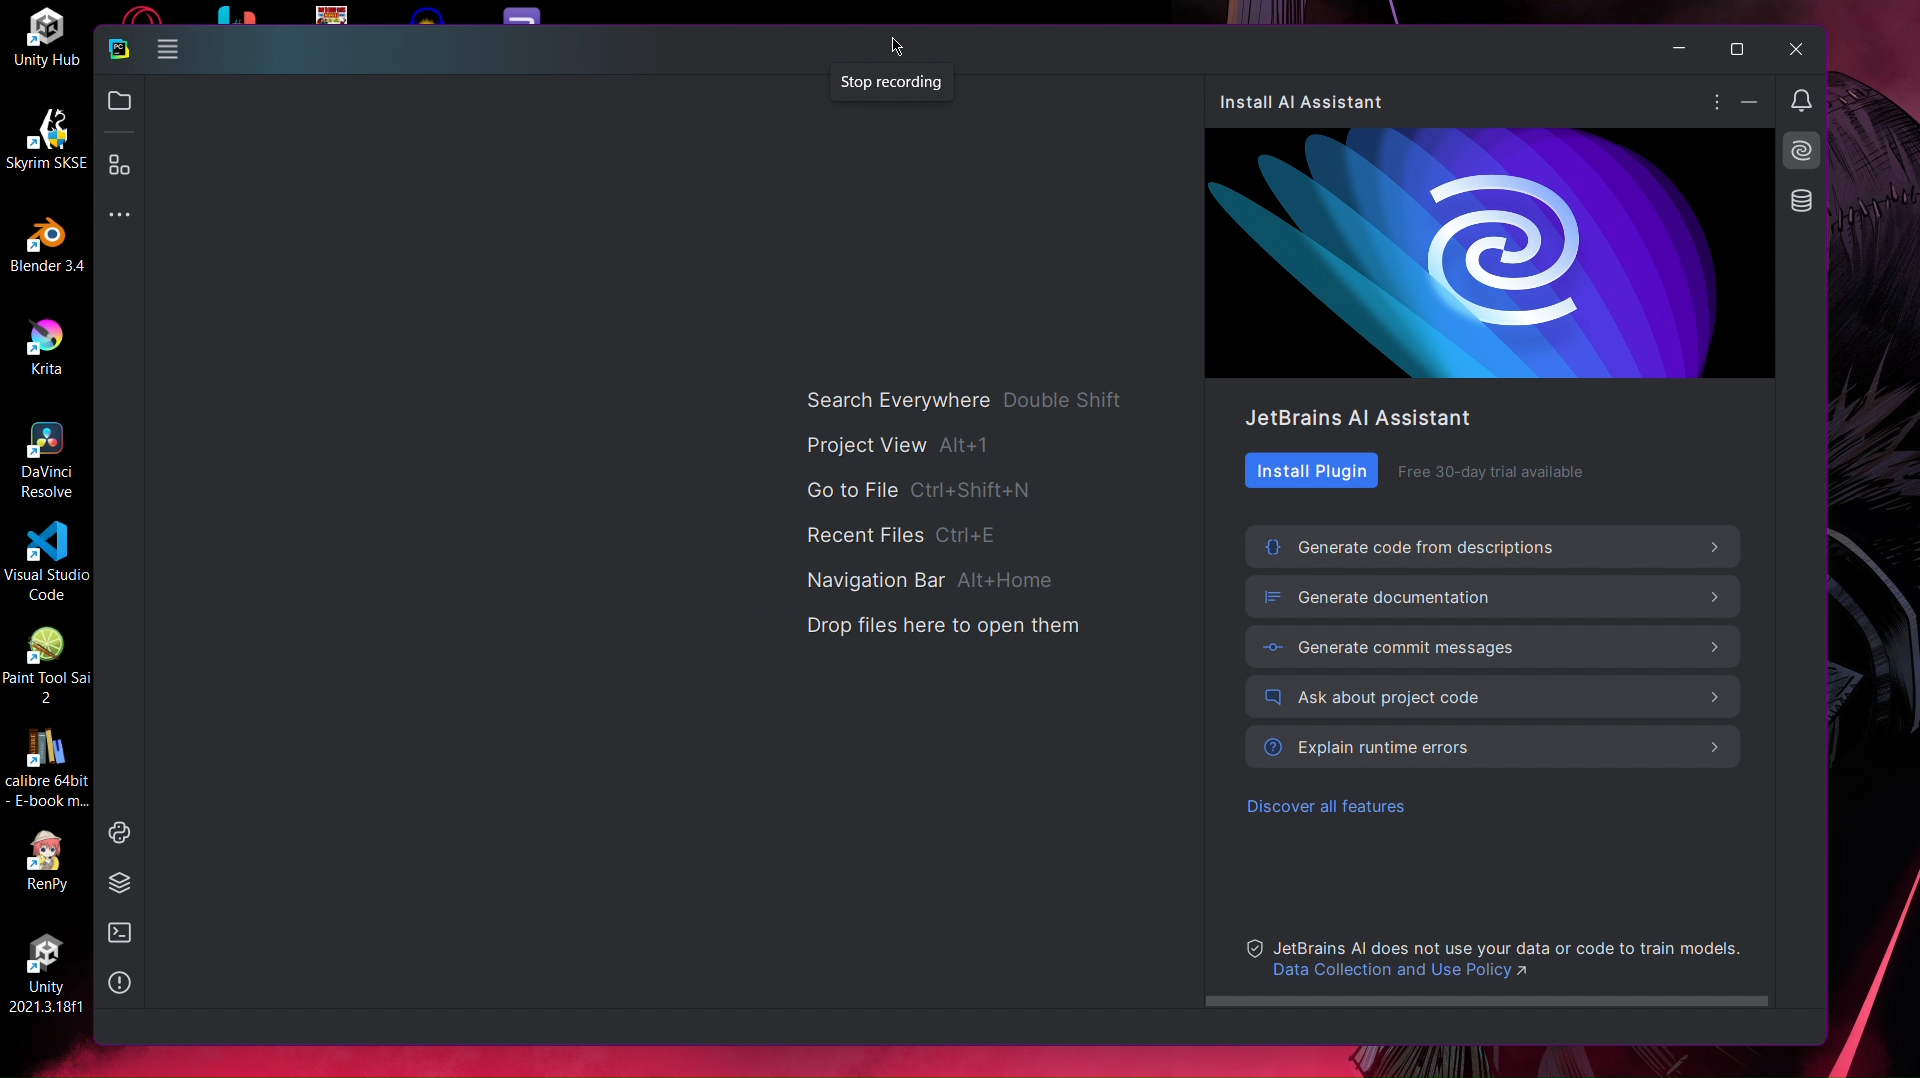 This screenshot has height=1078, width=1920. I want to click on Stop recording, so click(895, 85).